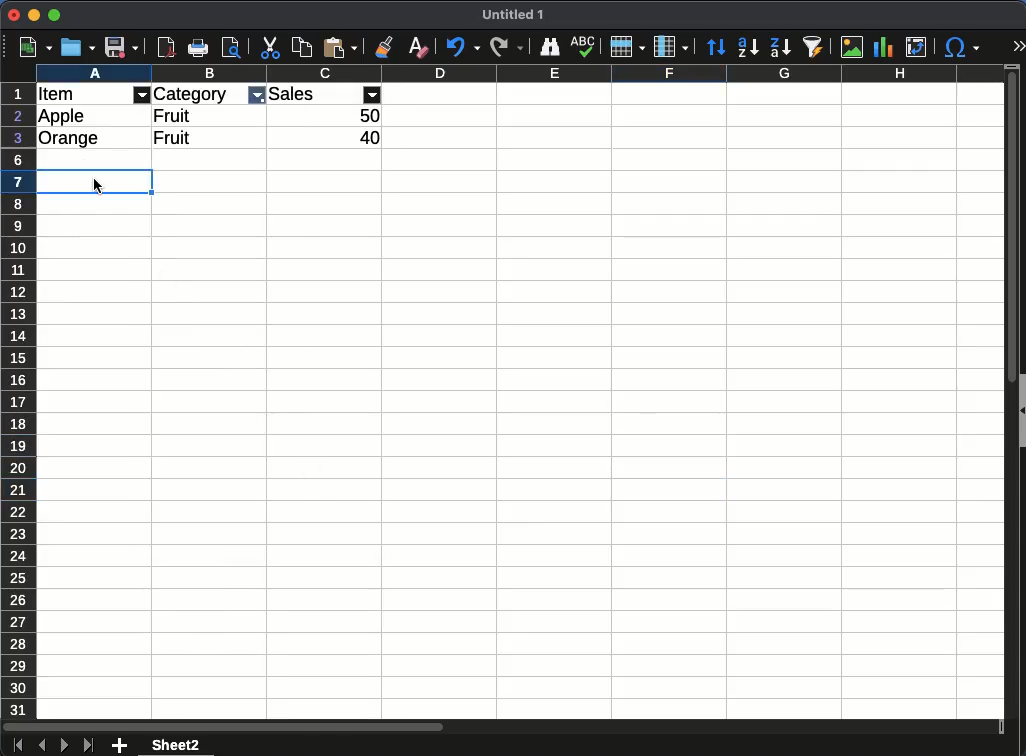  What do you see at coordinates (715, 45) in the screenshot?
I see `sort` at bounding box center [715, 45].